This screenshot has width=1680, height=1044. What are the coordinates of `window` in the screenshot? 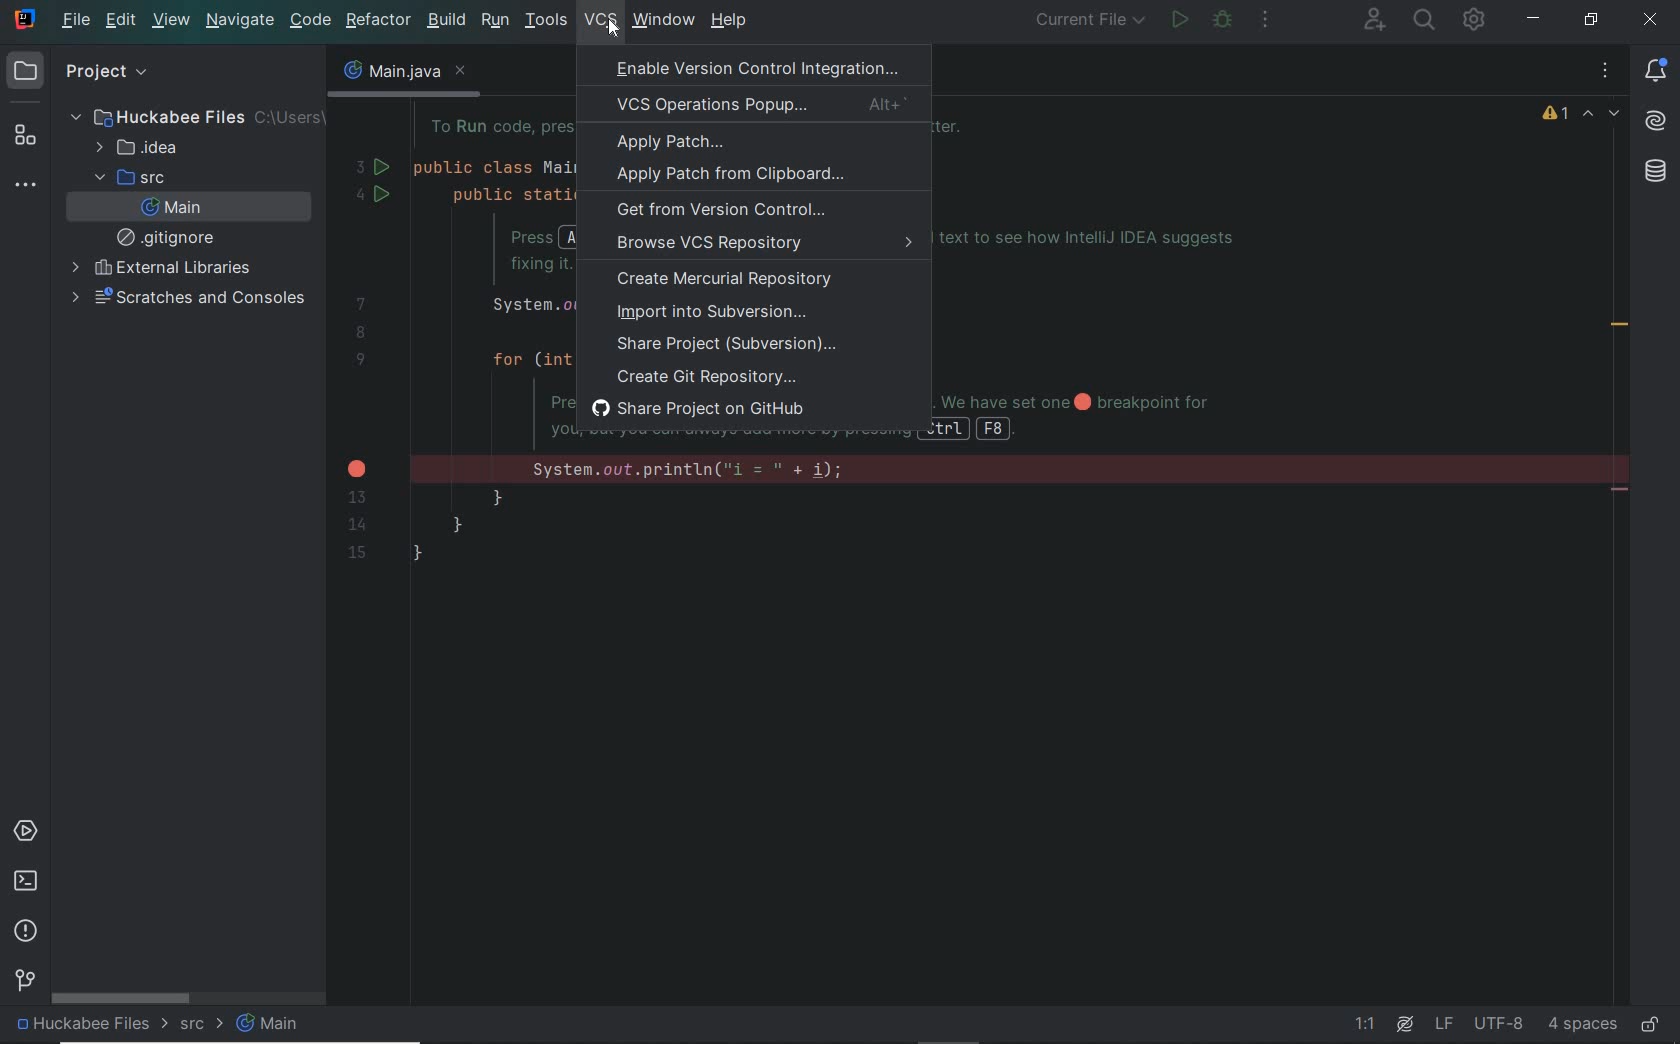 It's located at (663, 20).